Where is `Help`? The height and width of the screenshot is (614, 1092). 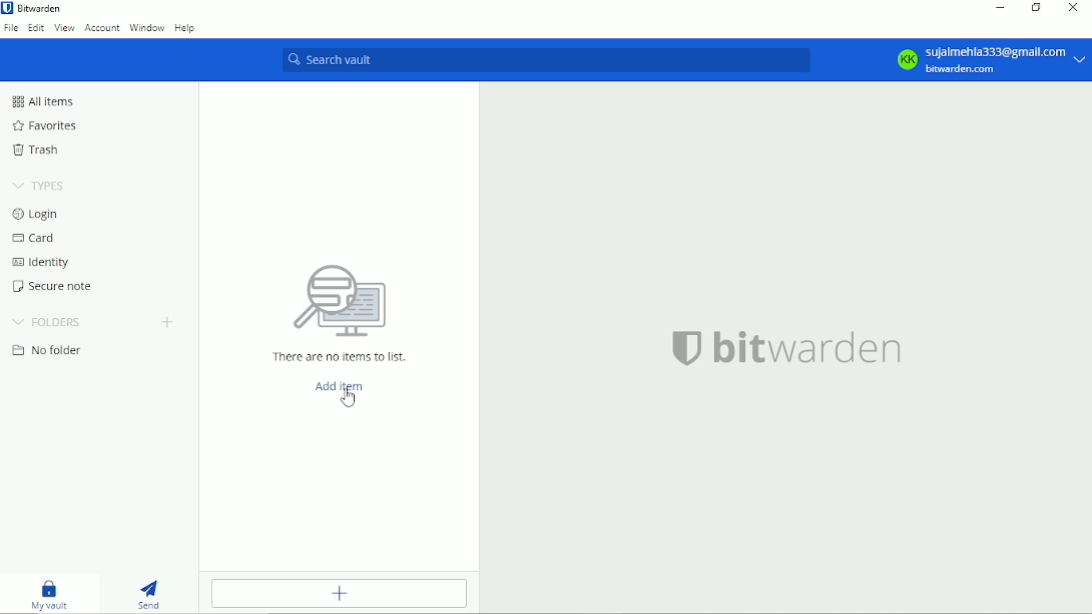
Help is located at coordinates (184, 27).